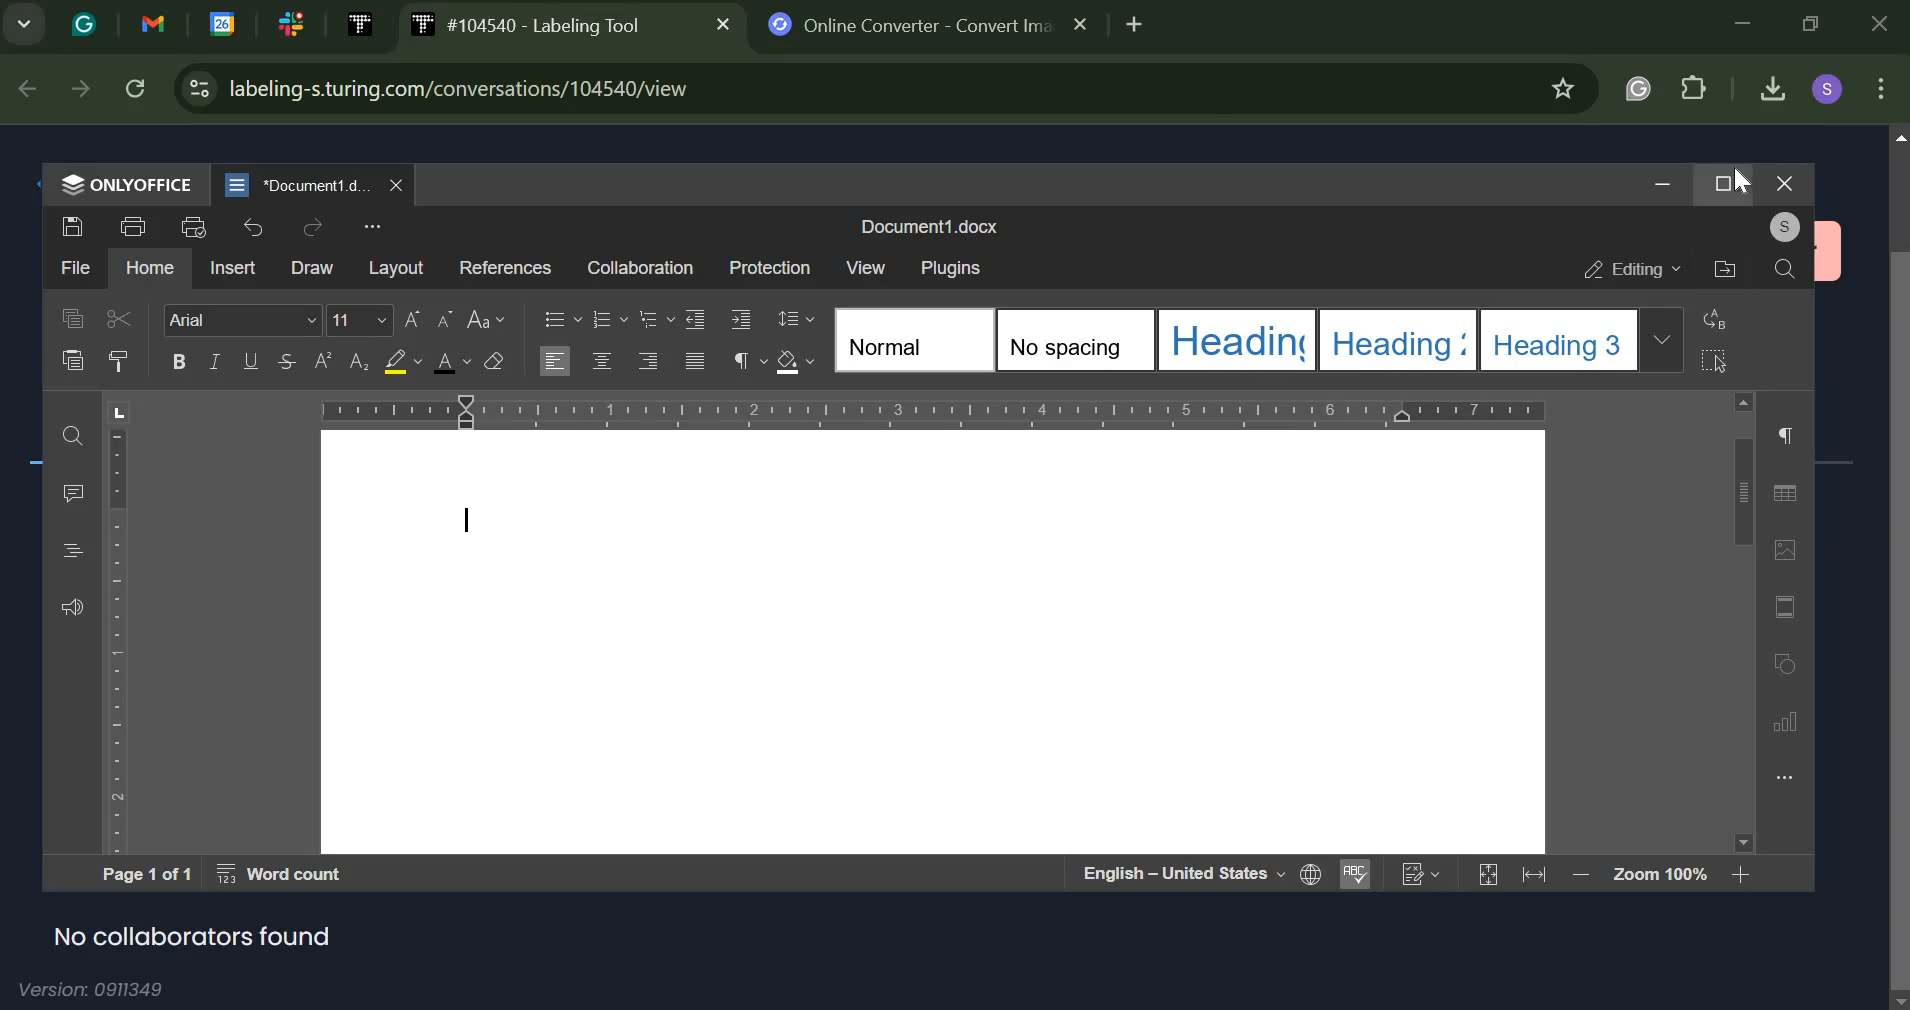 The image size is (1910, 1010). Describe the element at coordinates (1712, 361) in the screenshot. I see `select` at that location.